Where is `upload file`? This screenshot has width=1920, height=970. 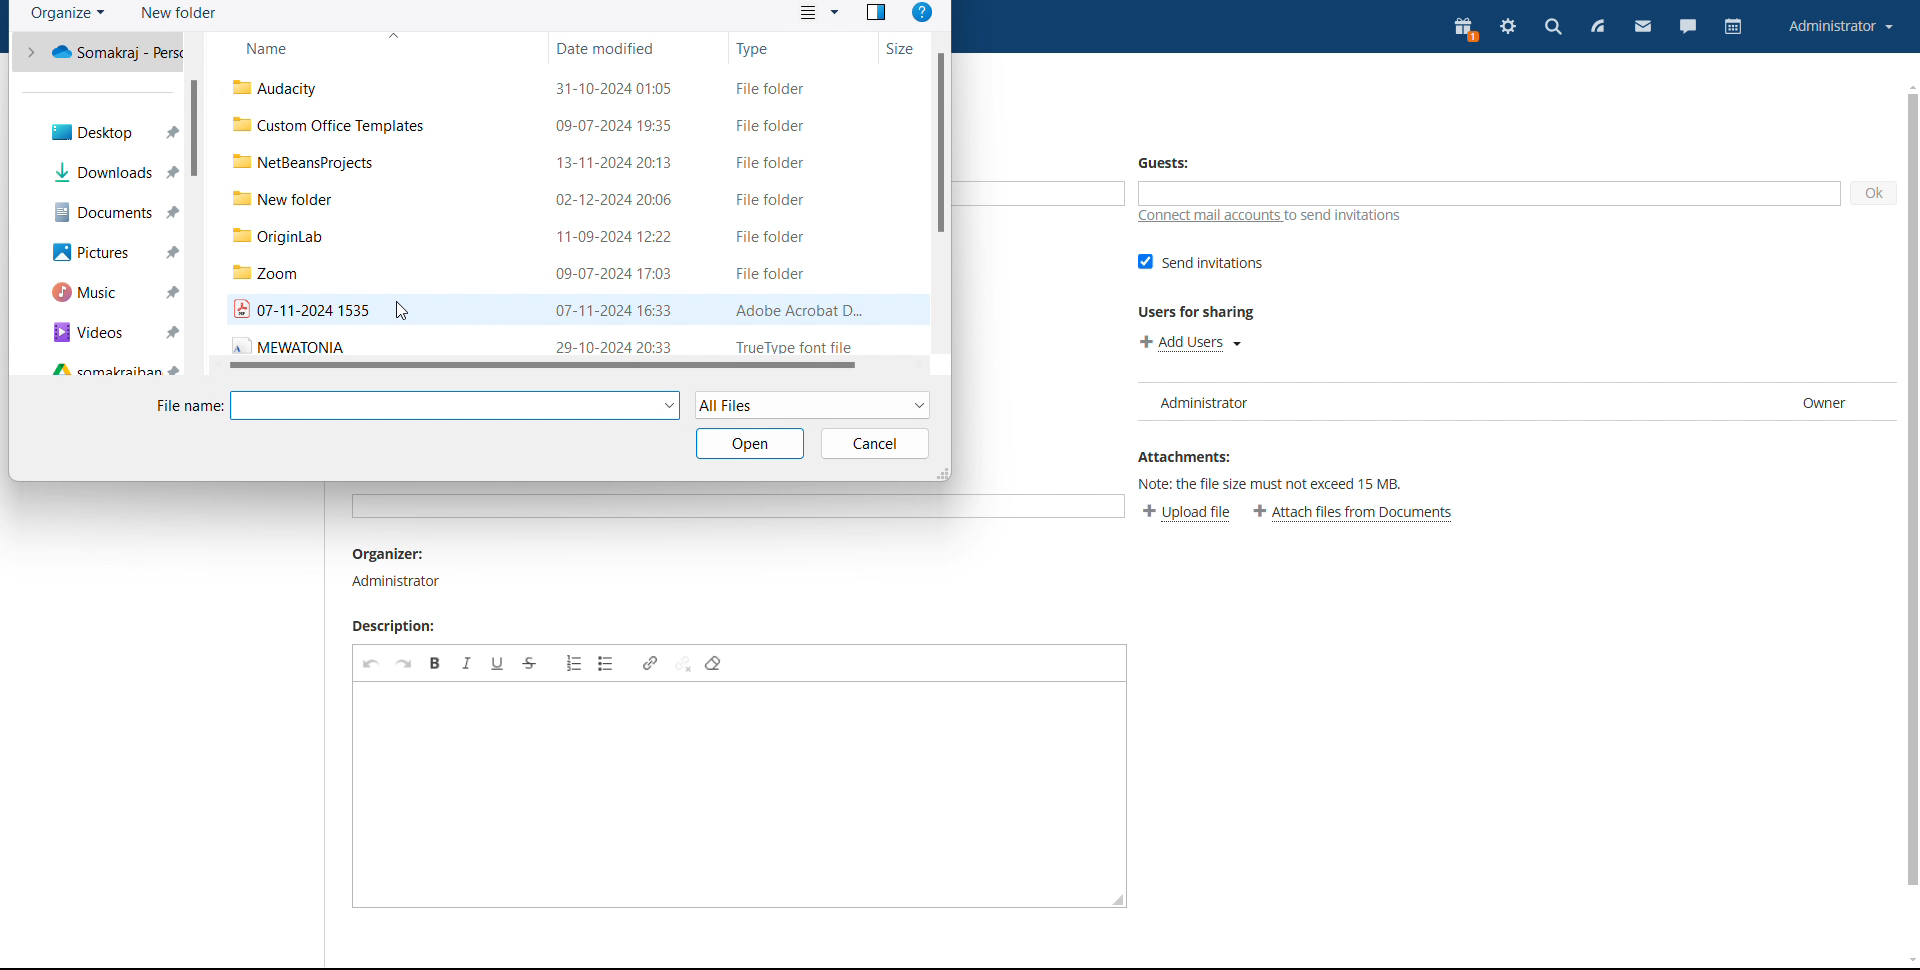
upload file is located at coordinates (1187, 513).